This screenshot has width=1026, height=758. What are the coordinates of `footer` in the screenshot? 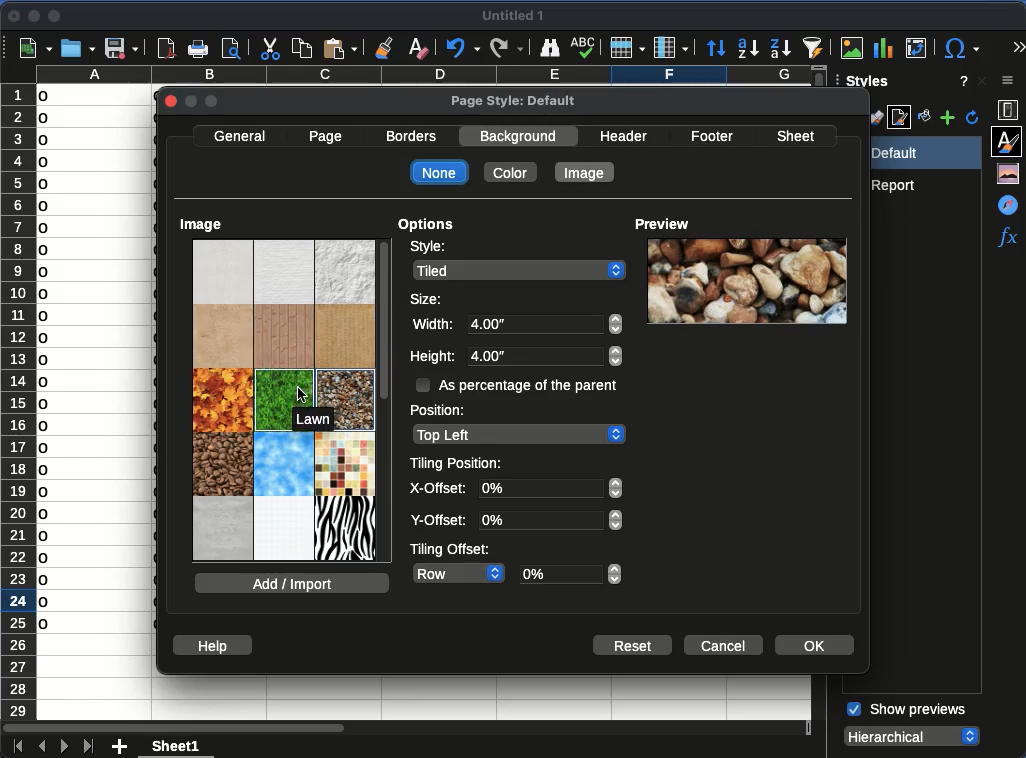 It's located at (711, 137).